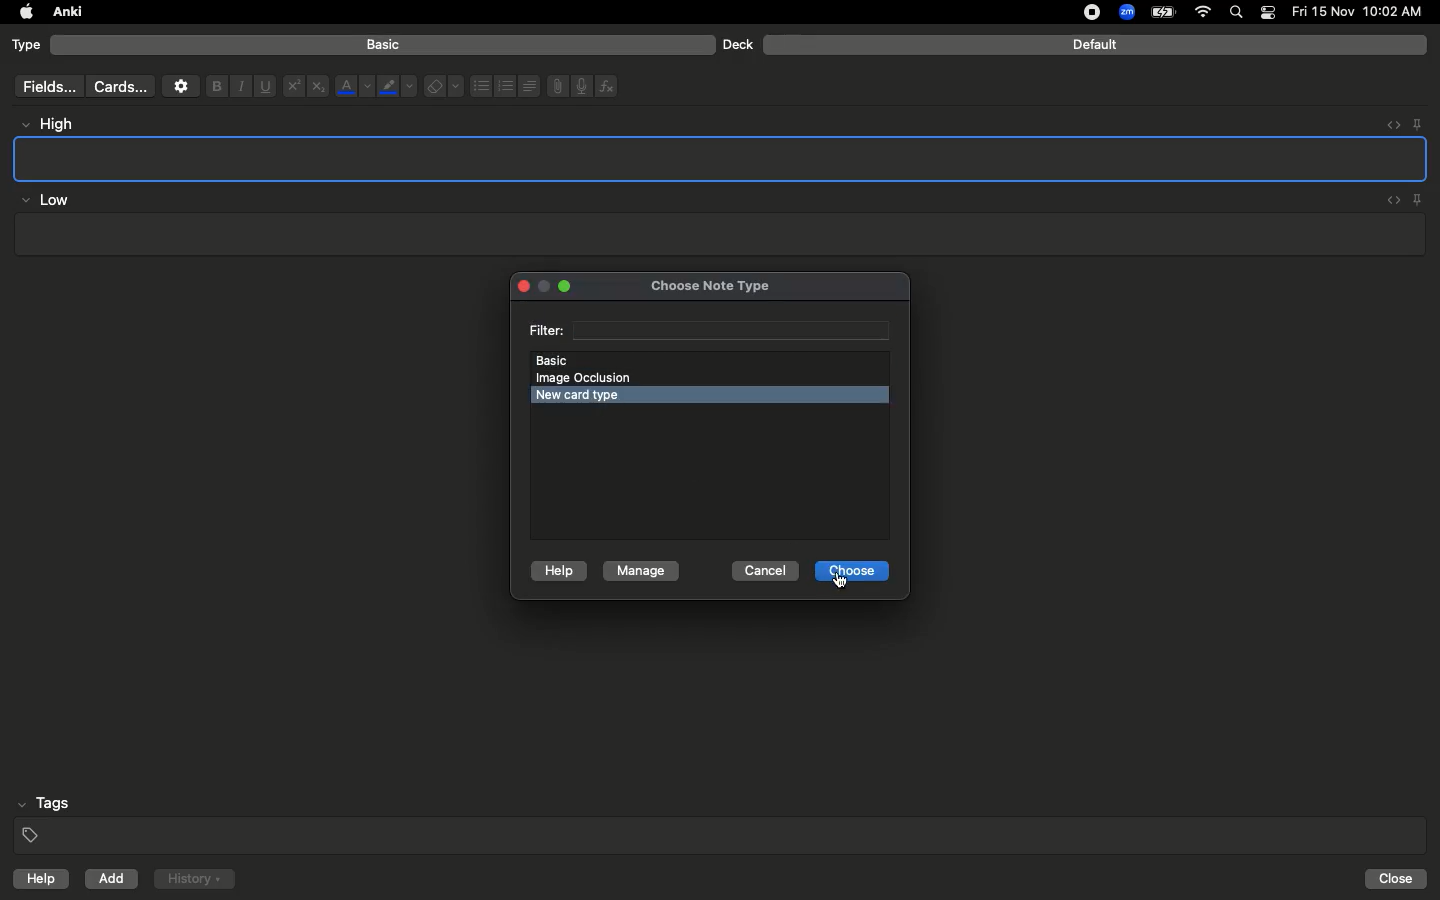 The image size is (1440, 900). Describe the element at coordinates (1417, 123) in the screenshot. I see `Pin` at that location.